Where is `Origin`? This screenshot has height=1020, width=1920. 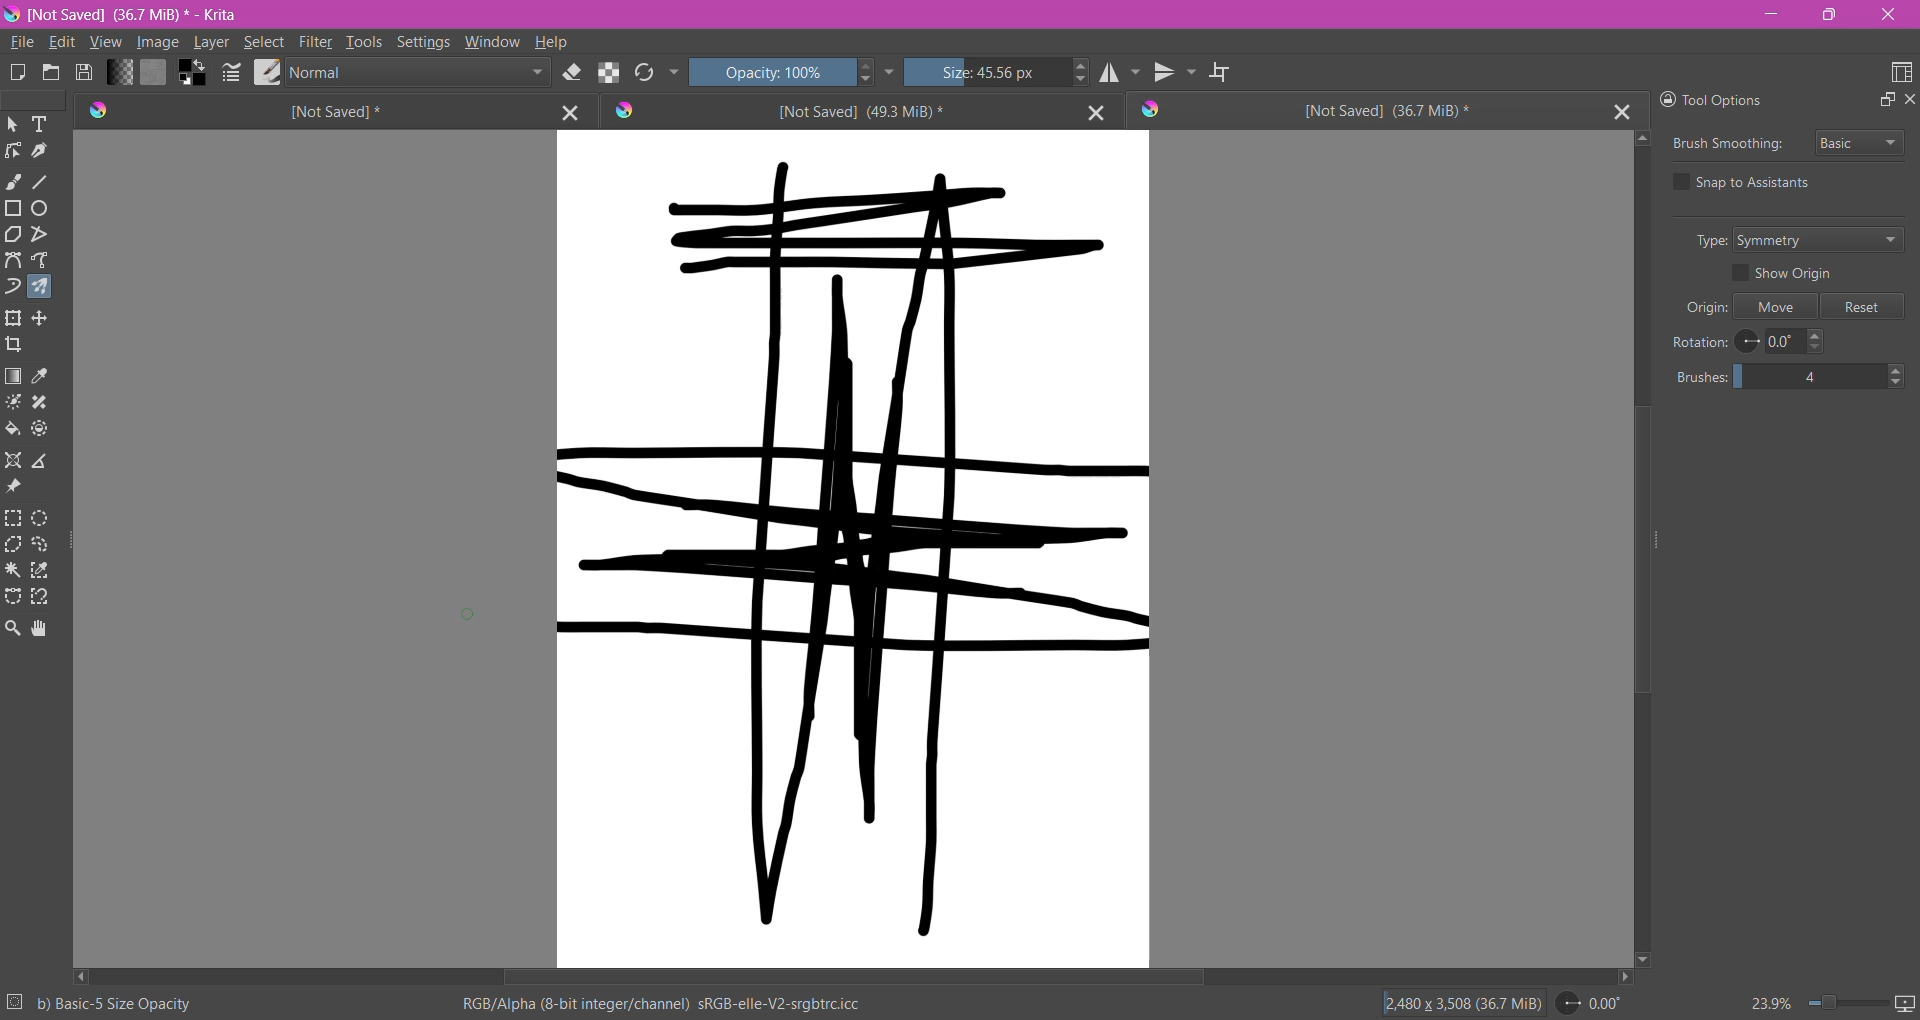
Origin is located at coordinates (1700, 309).